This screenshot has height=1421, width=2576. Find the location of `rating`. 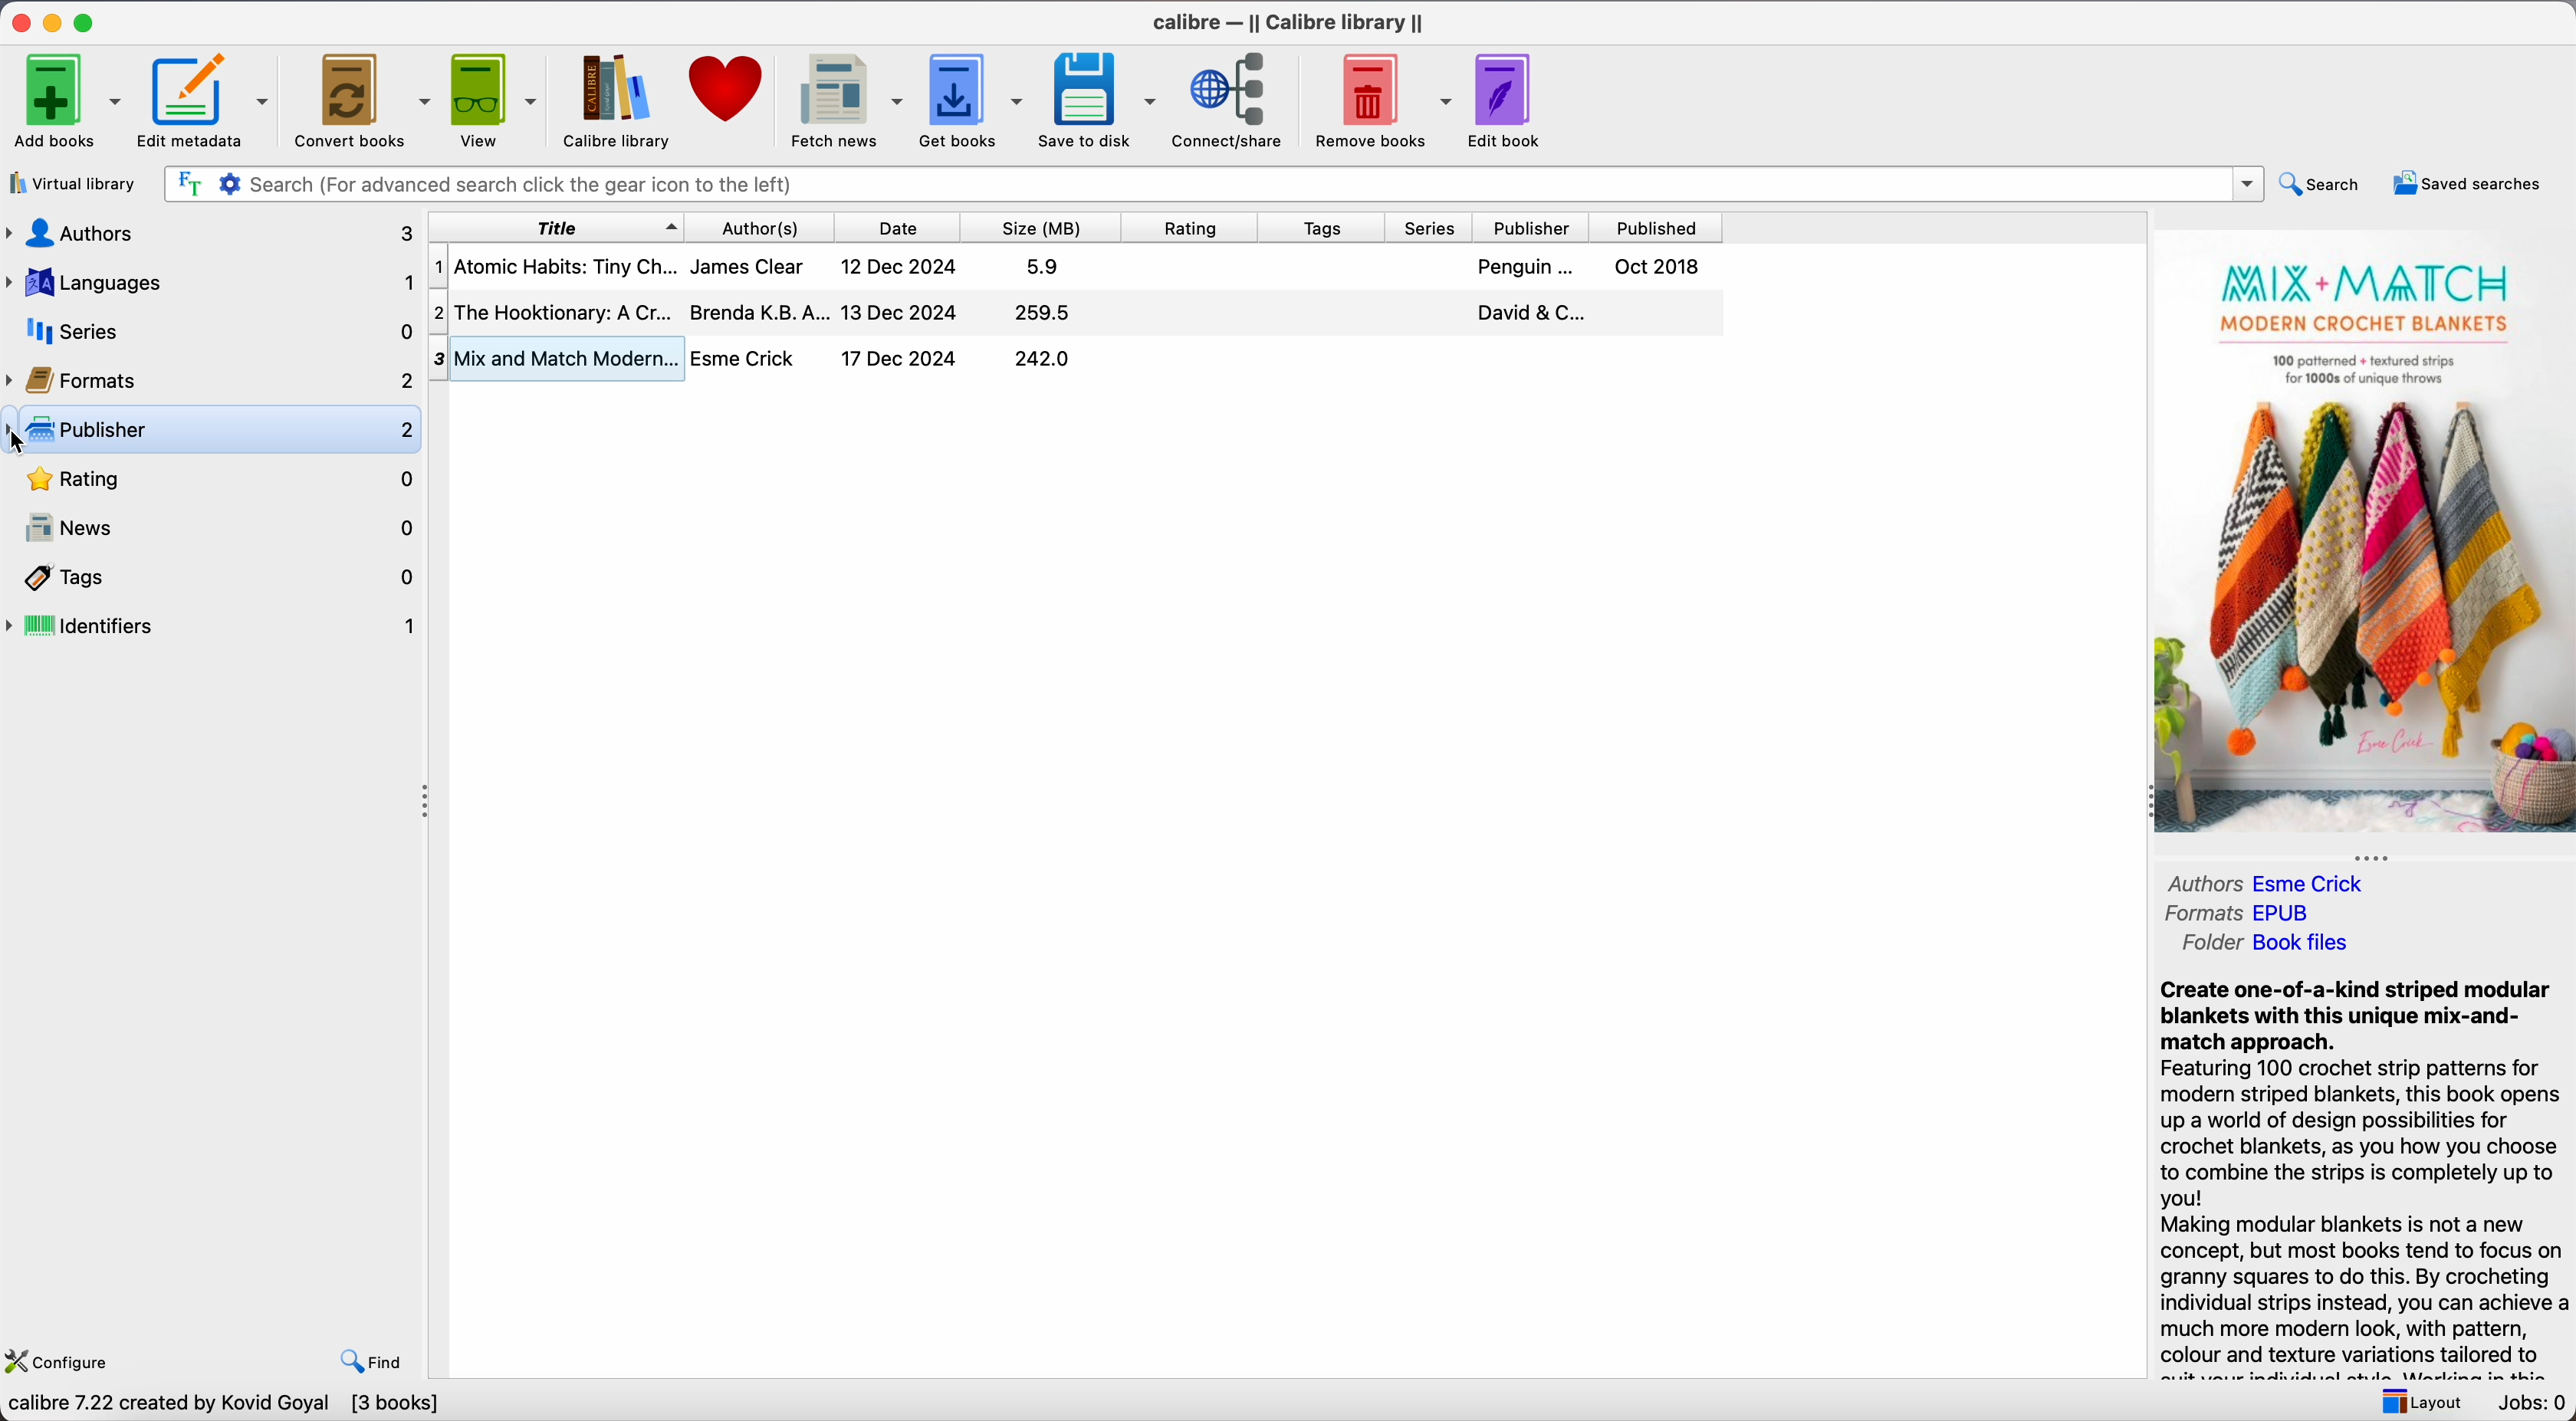

rating is located at coordinates (213, 480).